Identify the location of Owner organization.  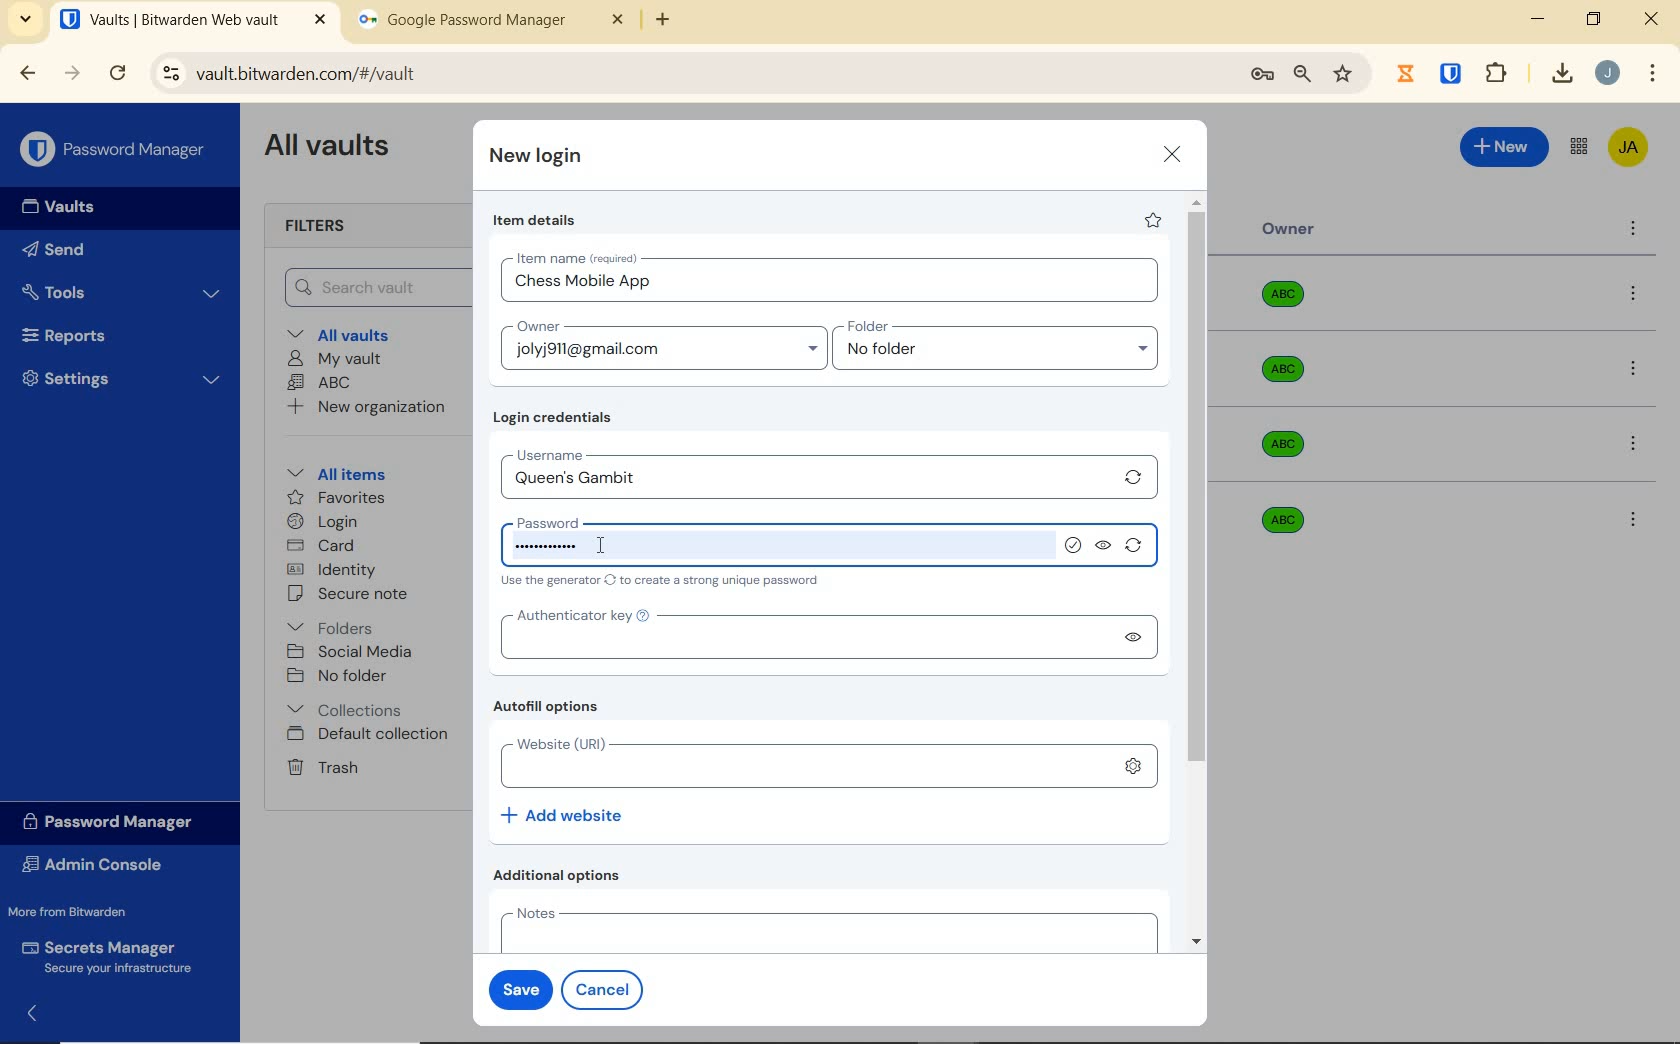
(1290, 444).